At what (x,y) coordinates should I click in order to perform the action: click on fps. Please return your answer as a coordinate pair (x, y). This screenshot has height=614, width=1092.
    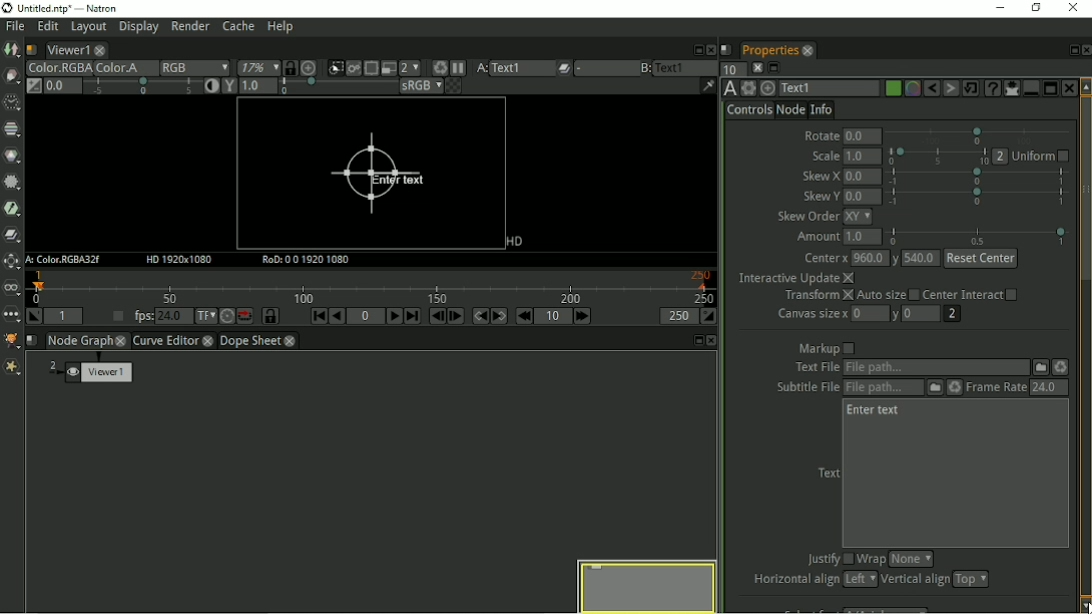
    Looking at the image, I should click on (158, 315).